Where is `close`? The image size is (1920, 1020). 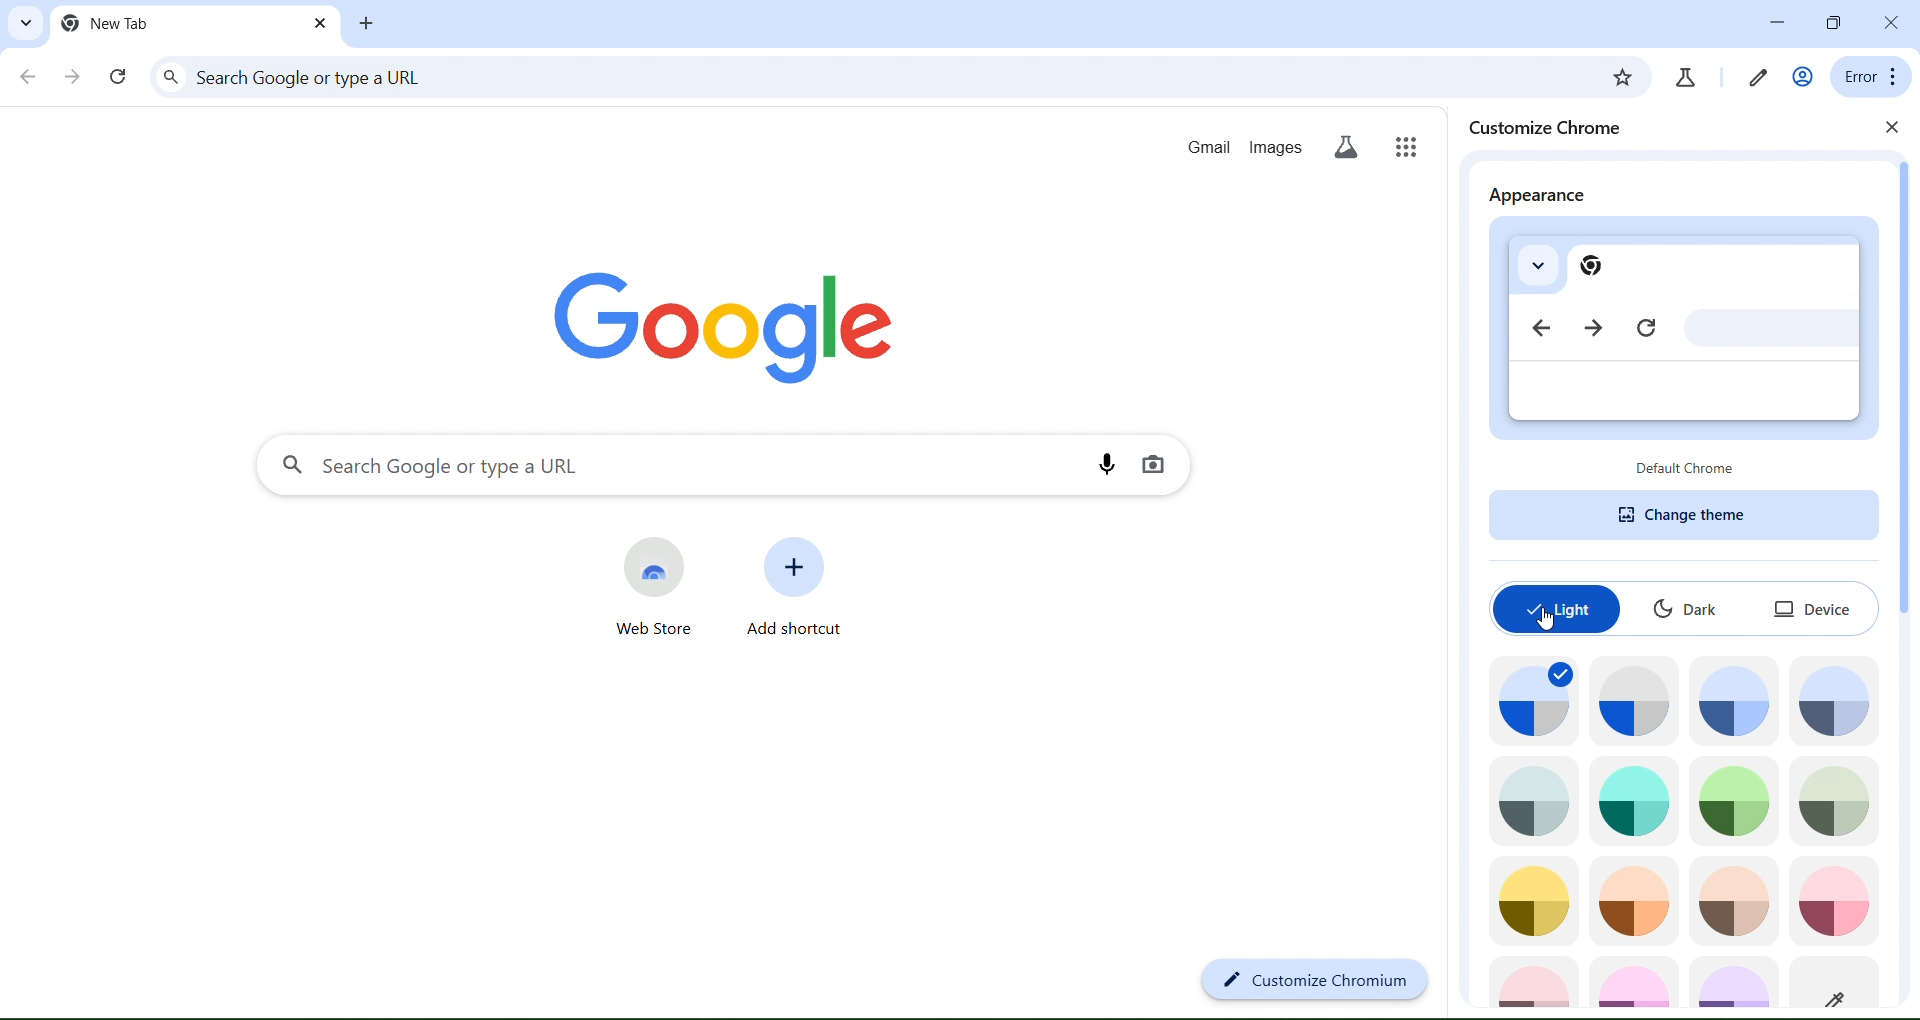
close is located at coordinates (1894, 22).